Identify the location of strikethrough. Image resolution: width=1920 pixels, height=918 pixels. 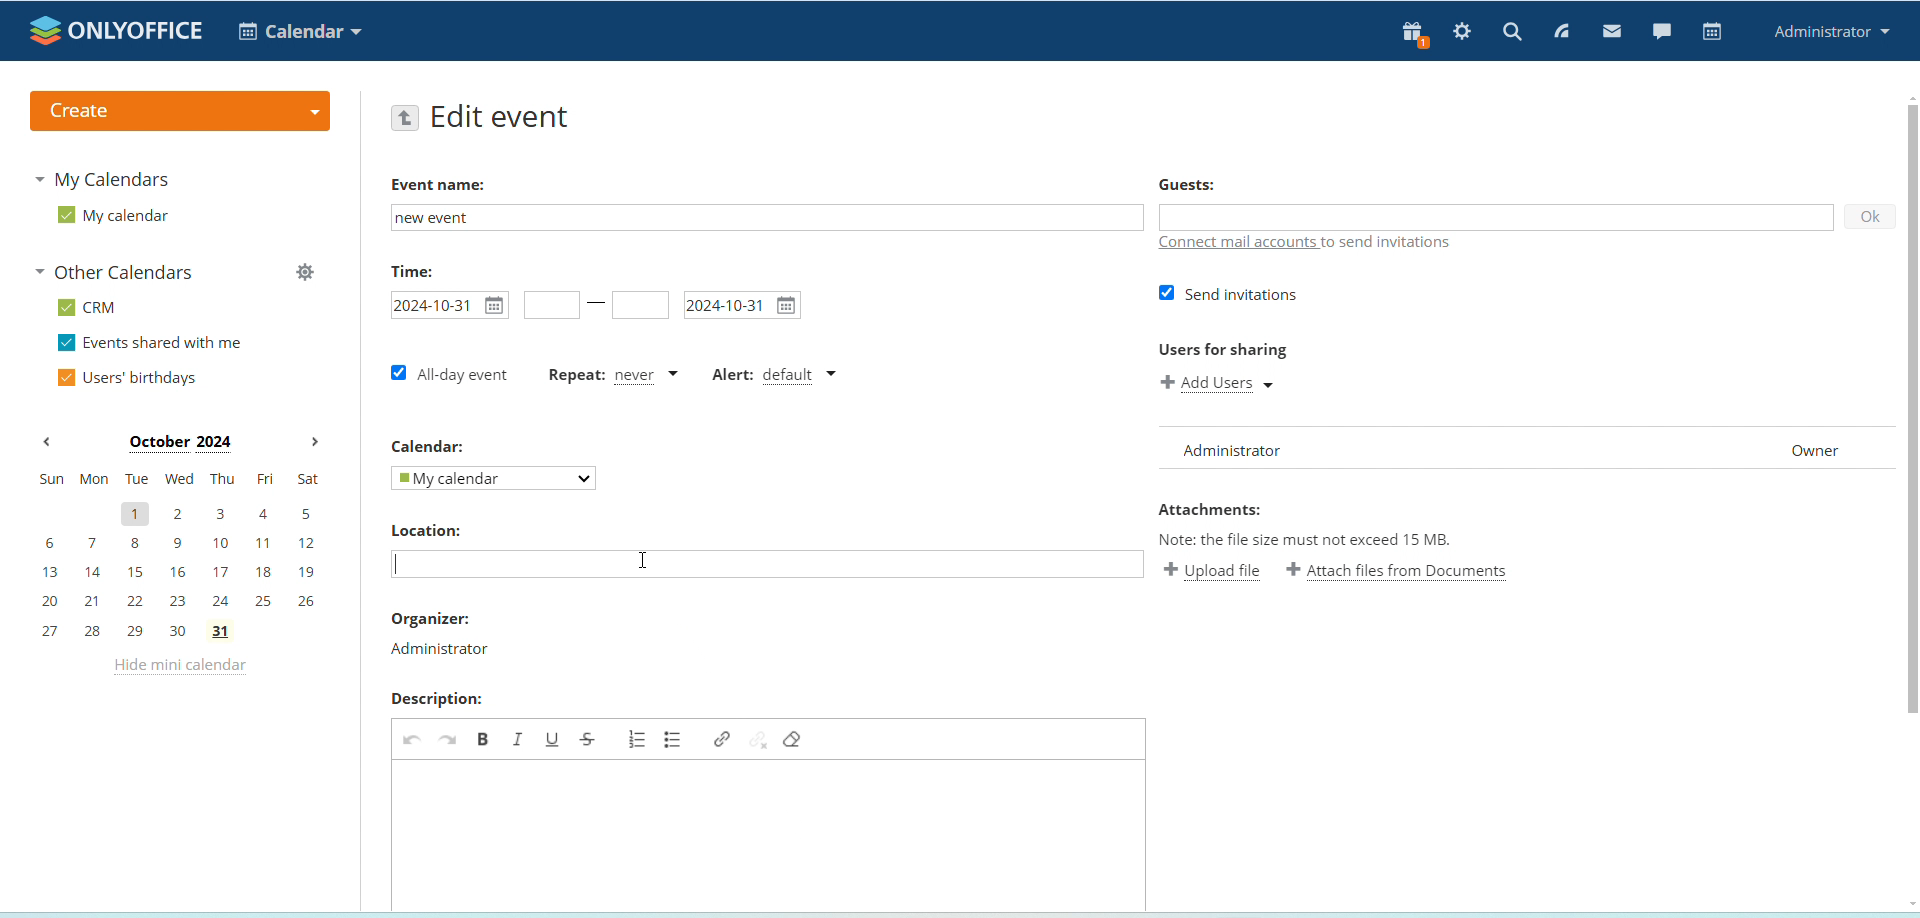
(588, 739).